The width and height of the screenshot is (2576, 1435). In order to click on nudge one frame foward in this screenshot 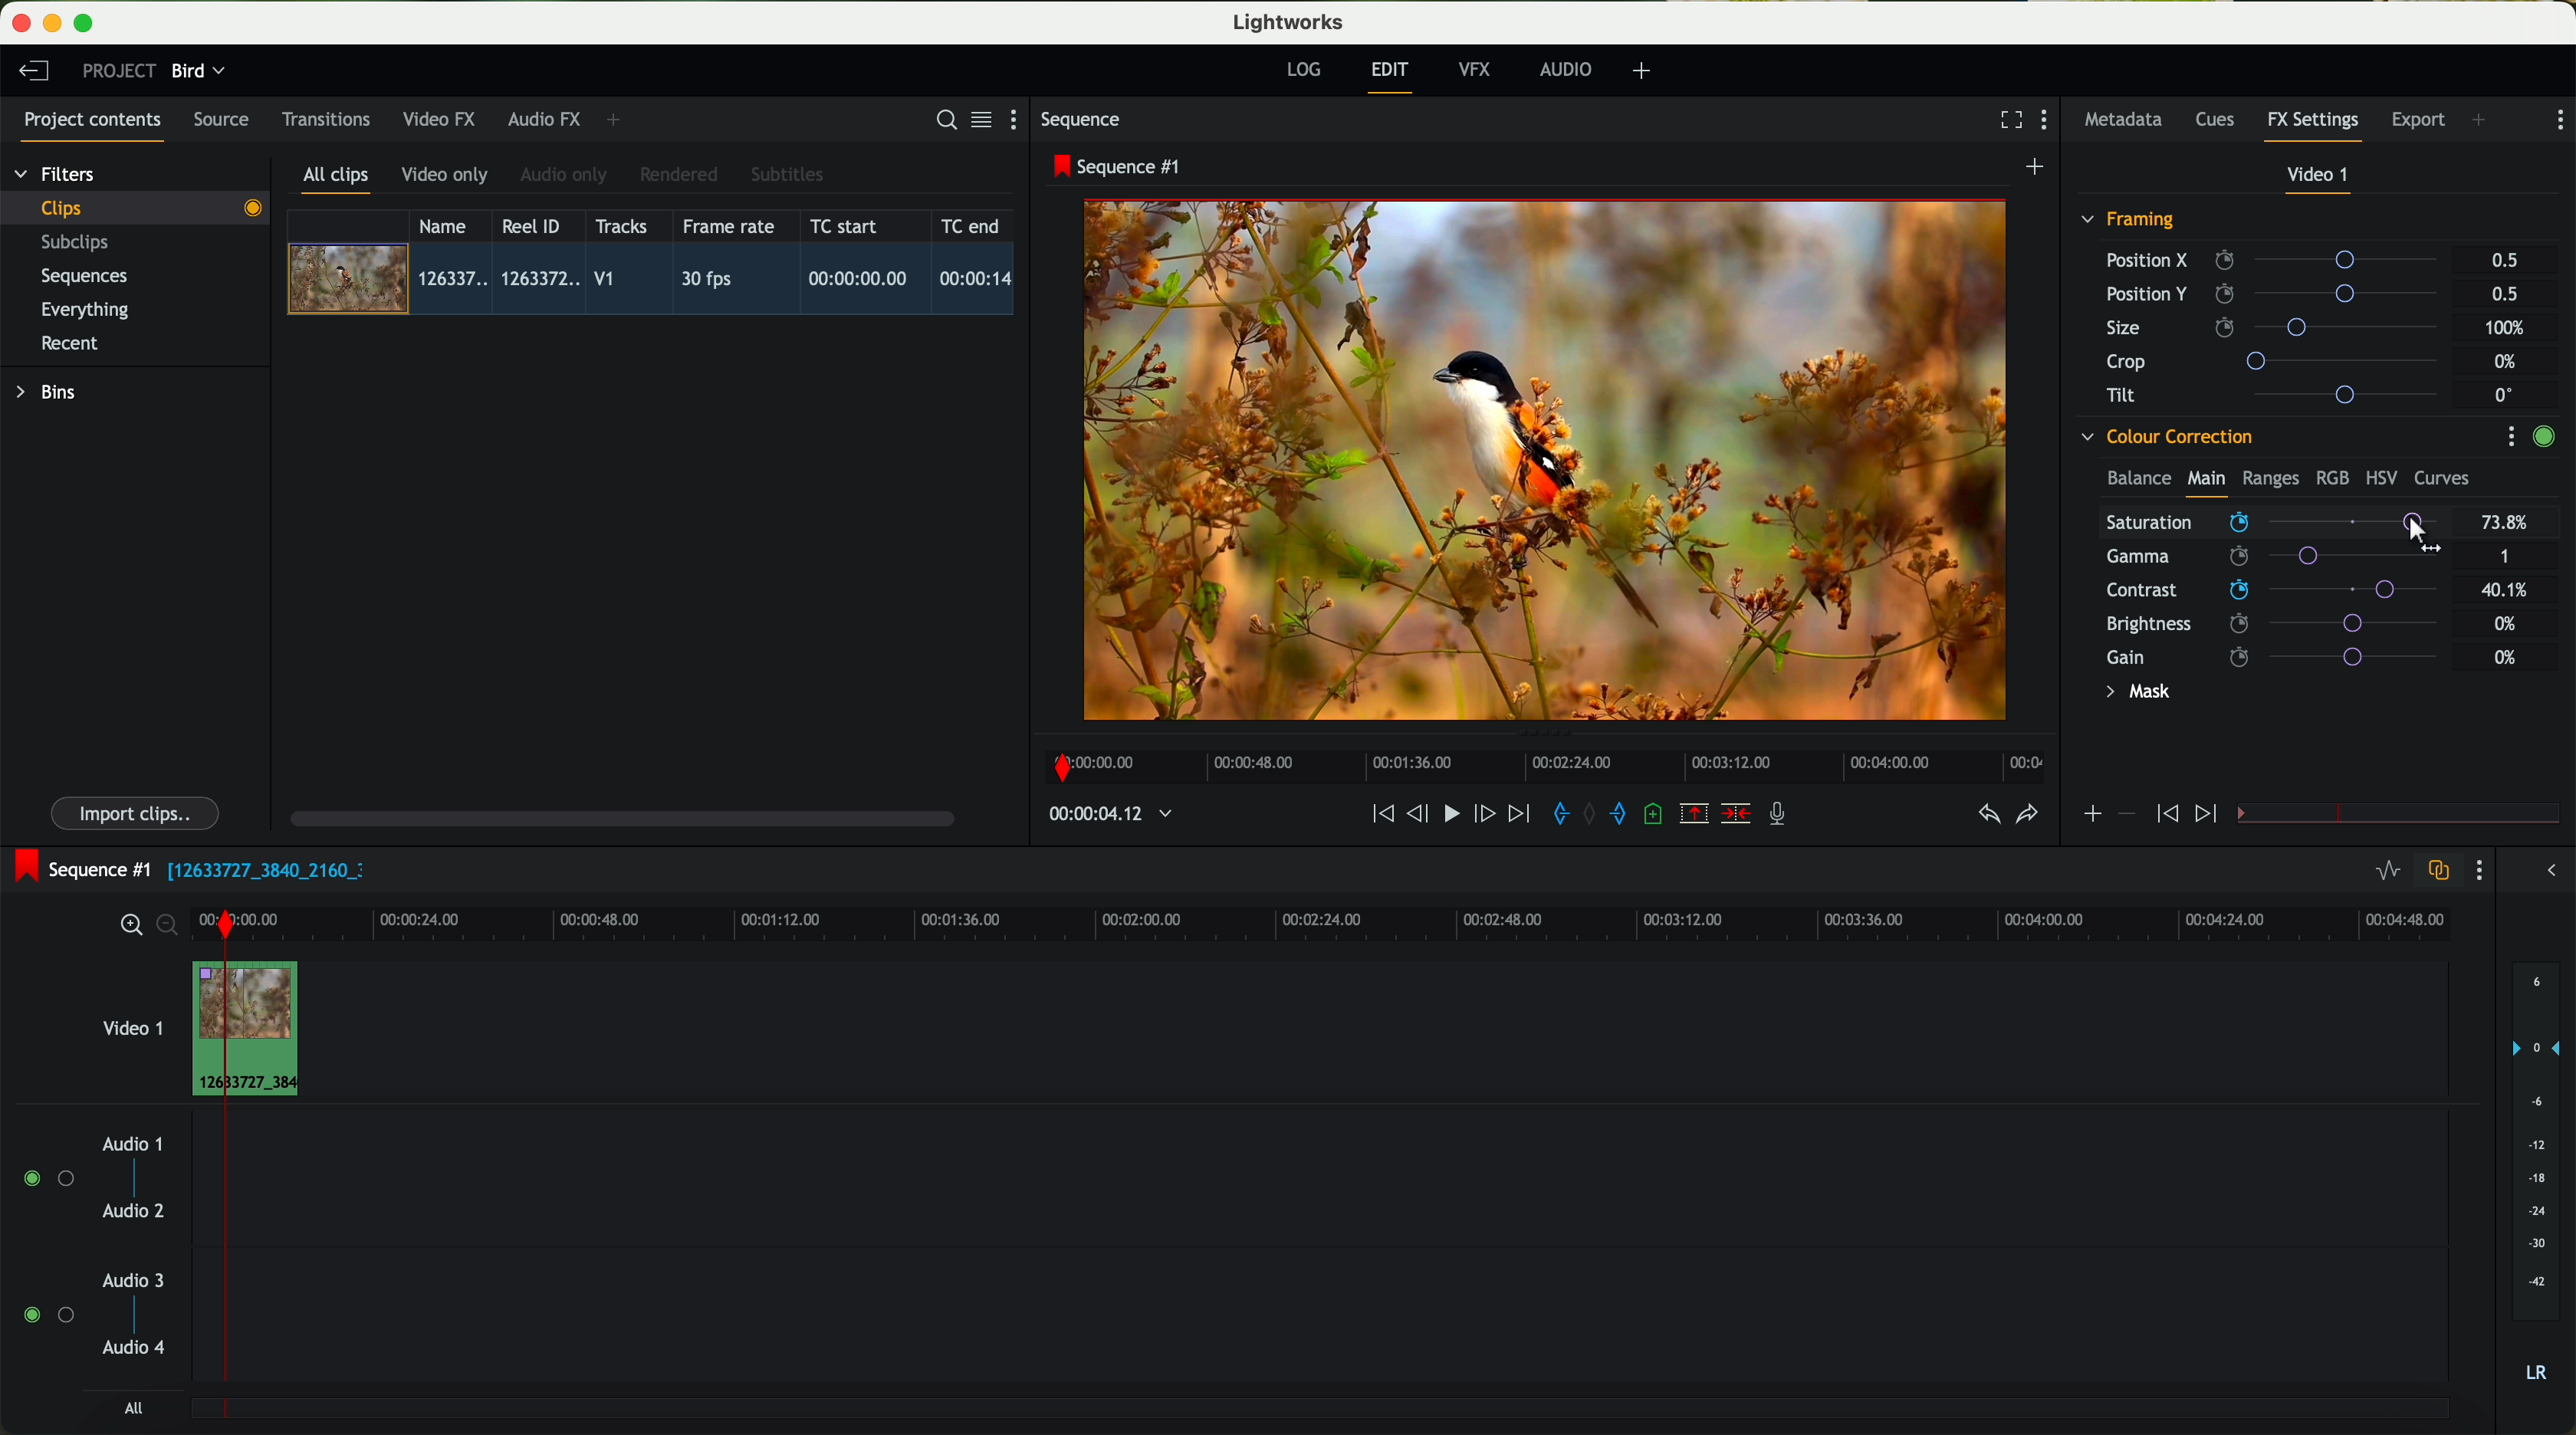, I will do `click(1487, 815)`.